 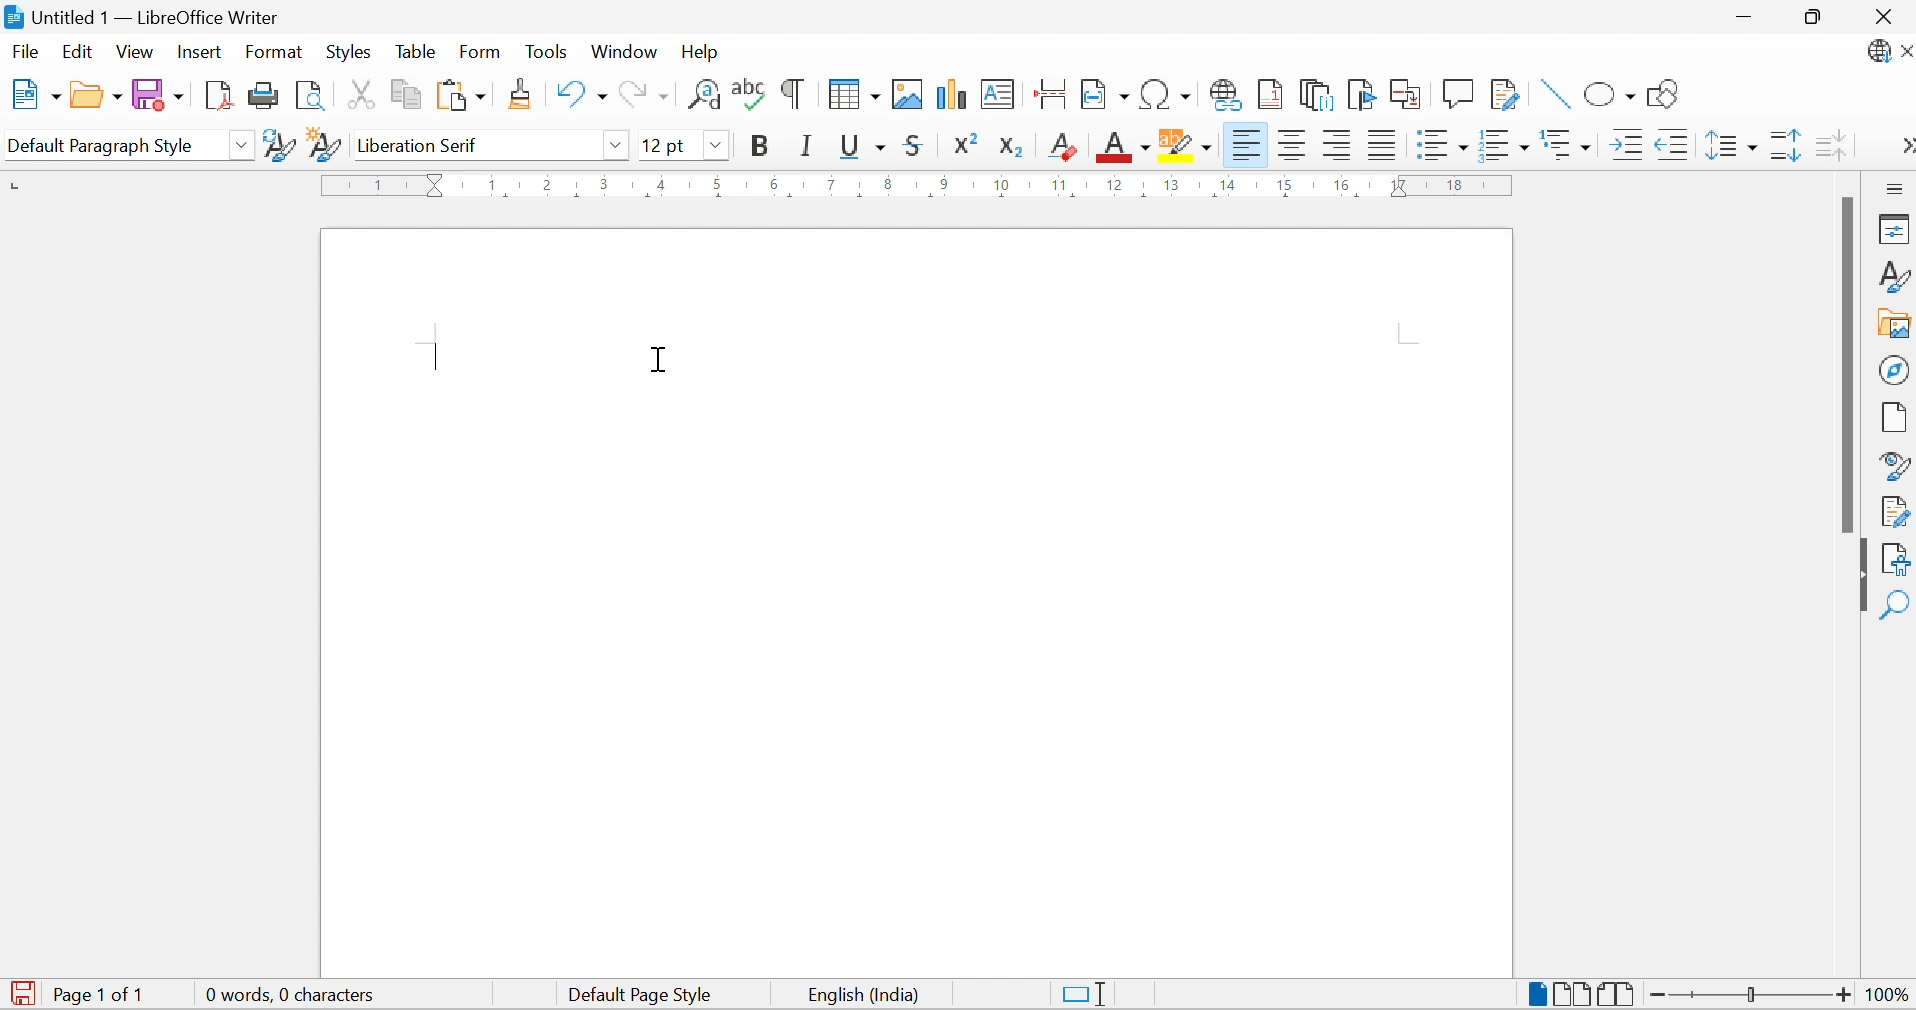 What do you see at coordinates (381, 185) in the screenshot?
I see `1` at bounding box center [381, 185].